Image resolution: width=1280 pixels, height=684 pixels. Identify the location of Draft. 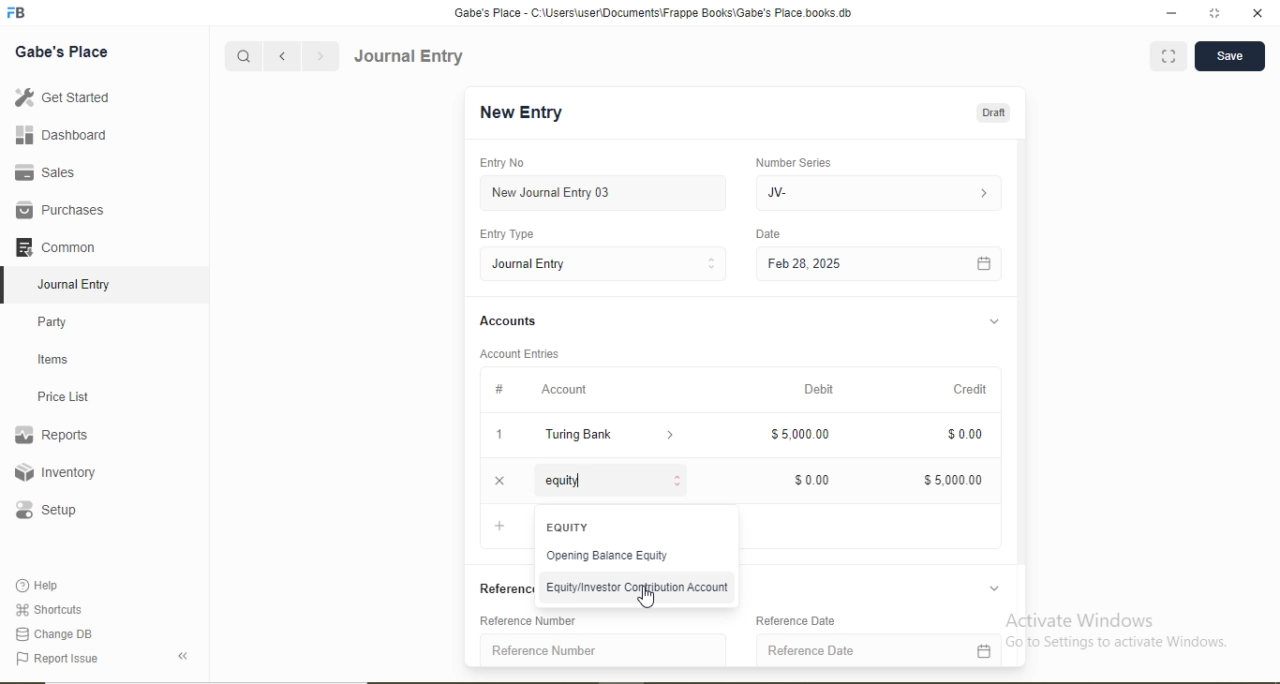
(993, 114).